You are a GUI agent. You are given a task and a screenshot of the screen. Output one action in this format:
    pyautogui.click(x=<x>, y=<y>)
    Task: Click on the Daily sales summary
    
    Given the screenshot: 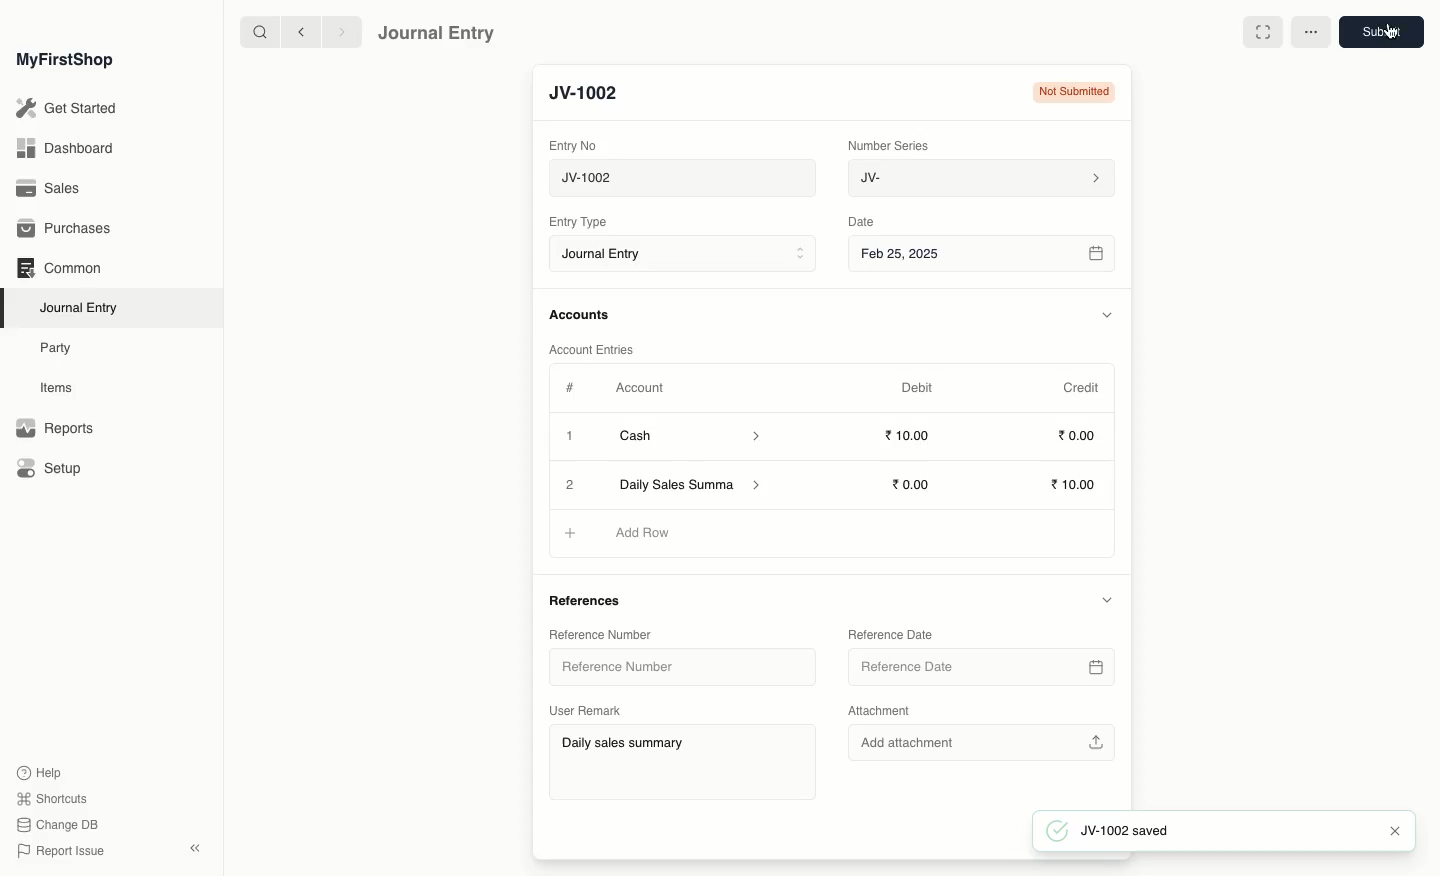 What is the action you would take?
    pyautogui.click(x=692, y=486)
    